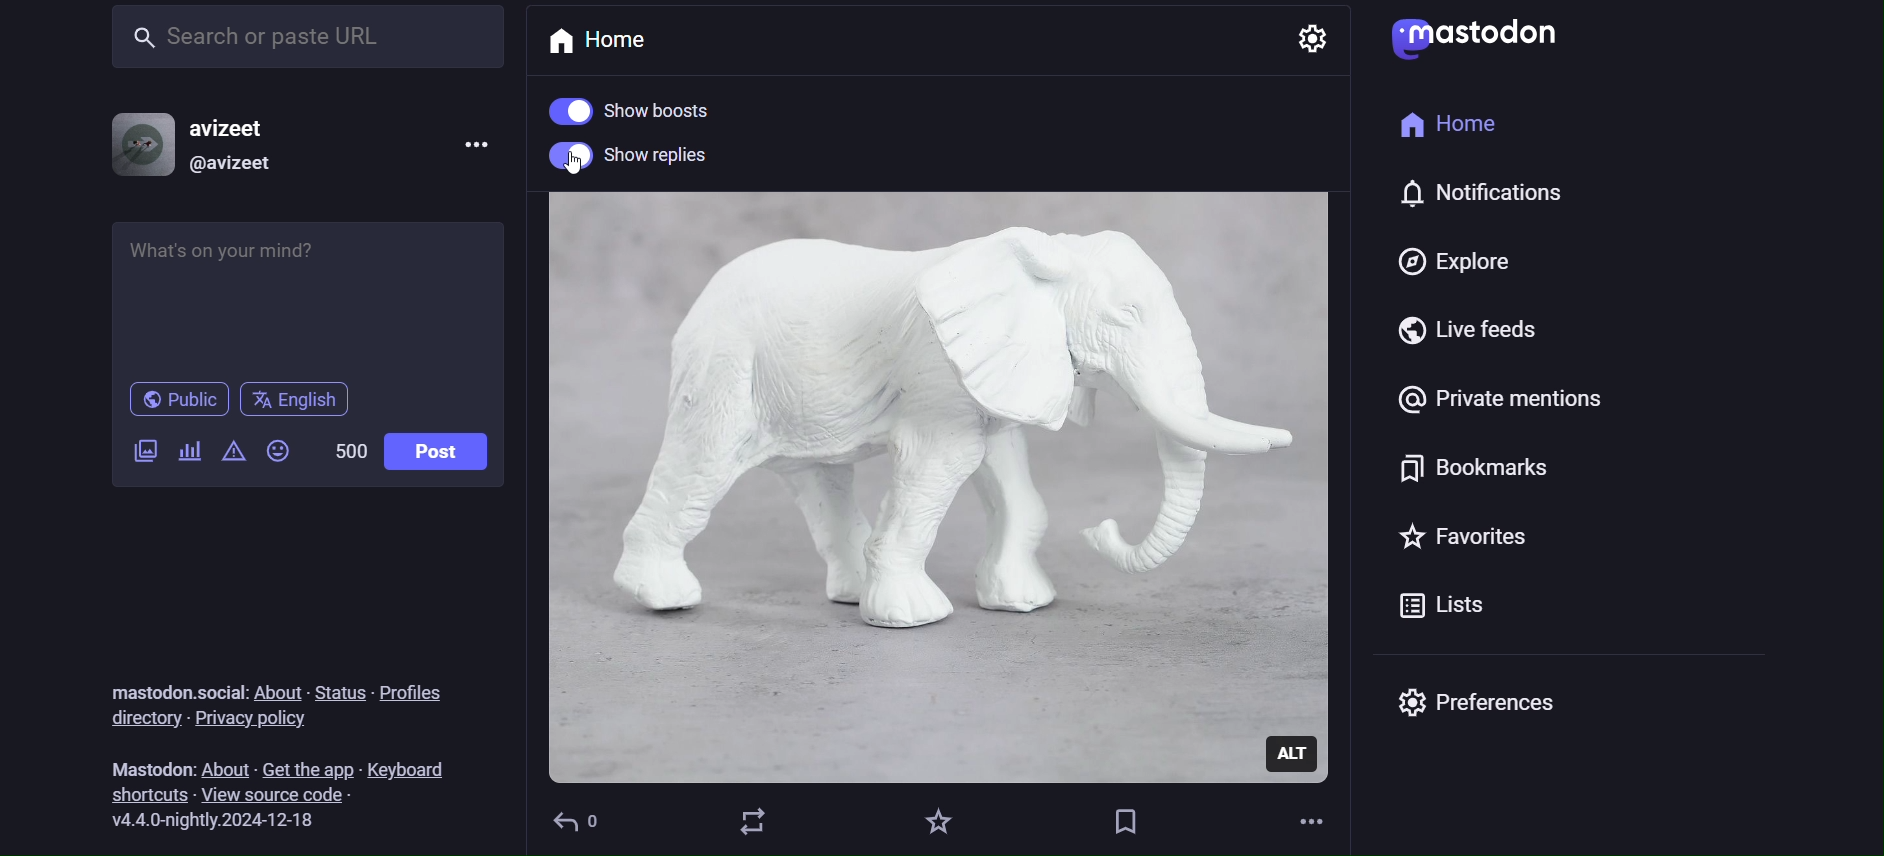 Image resolution: width=1884 pixels, height=856 pixels. I want to click on show boost enabled, so click(650, 110).